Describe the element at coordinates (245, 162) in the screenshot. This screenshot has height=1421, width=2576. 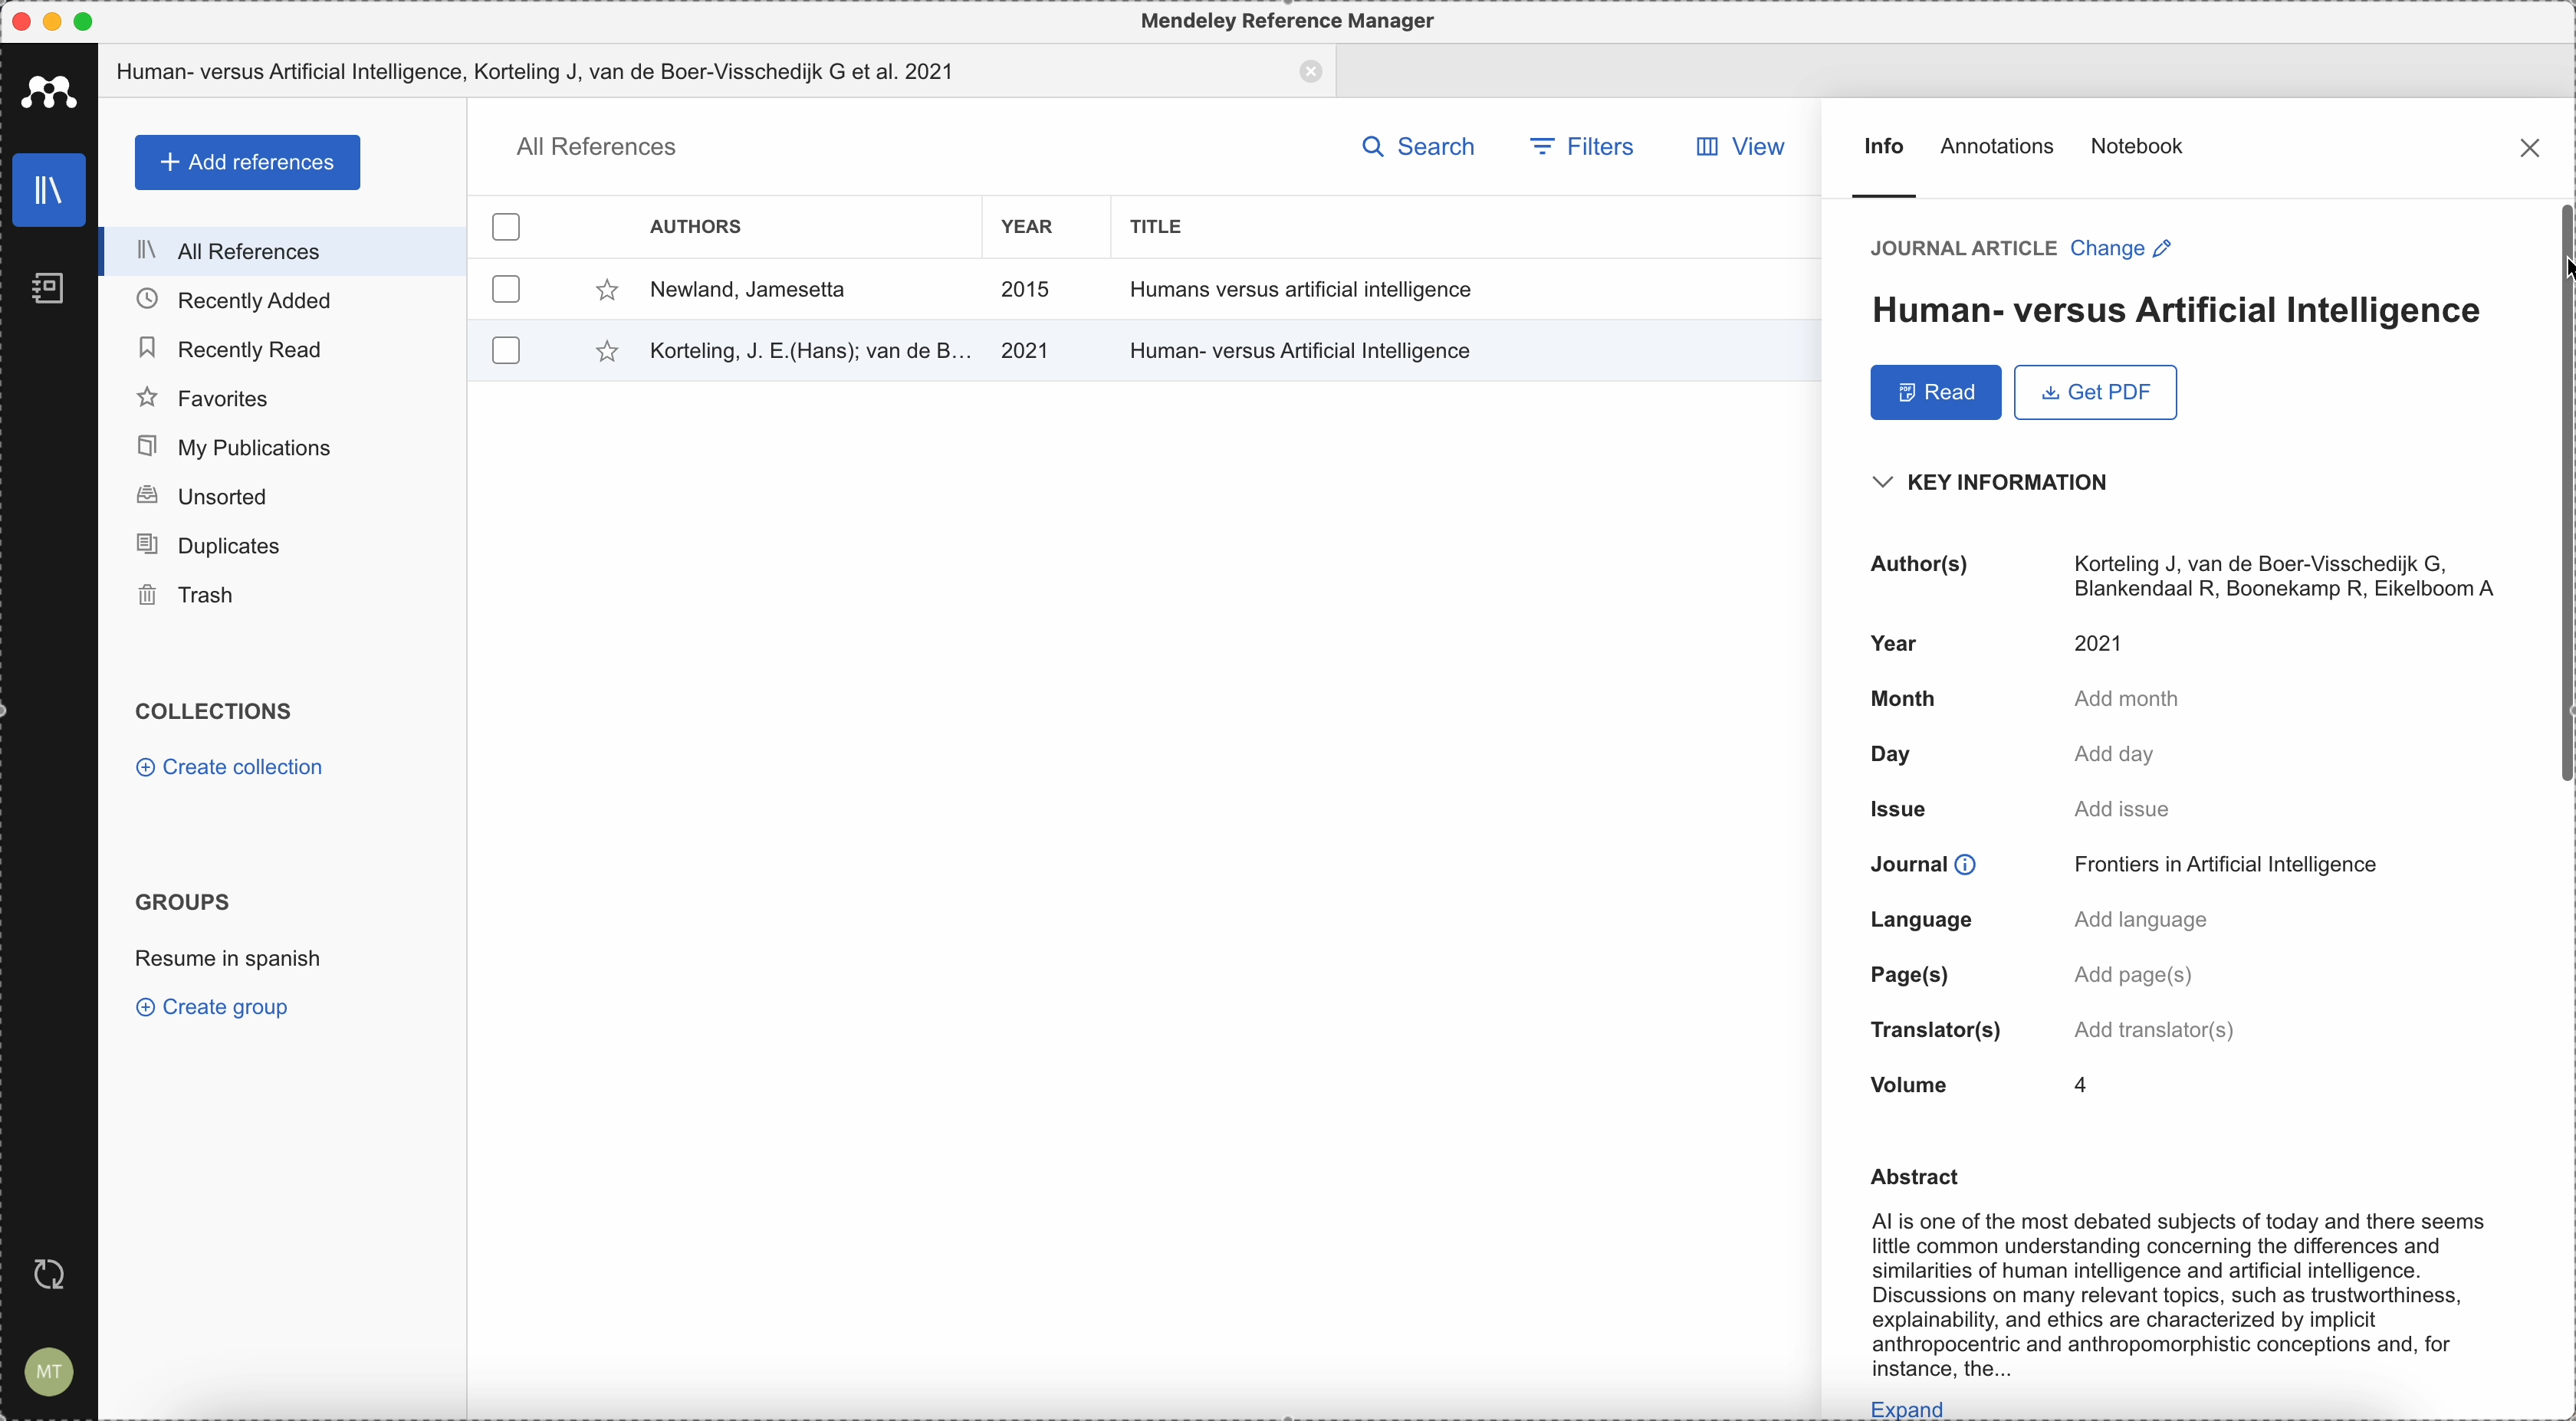
I see `add references` at that location.